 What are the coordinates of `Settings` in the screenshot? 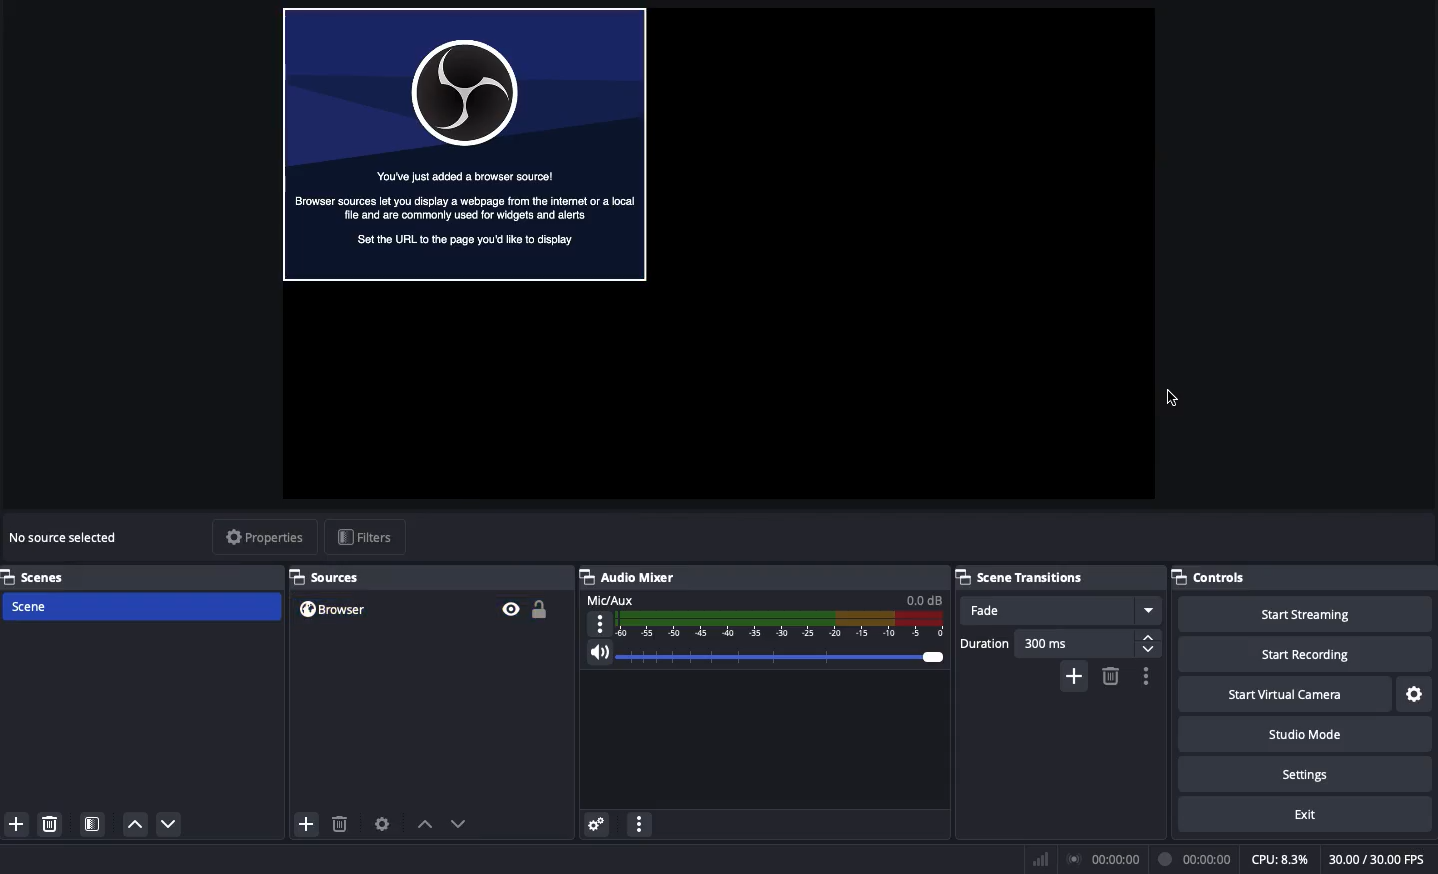 It's located at (1306, 773).